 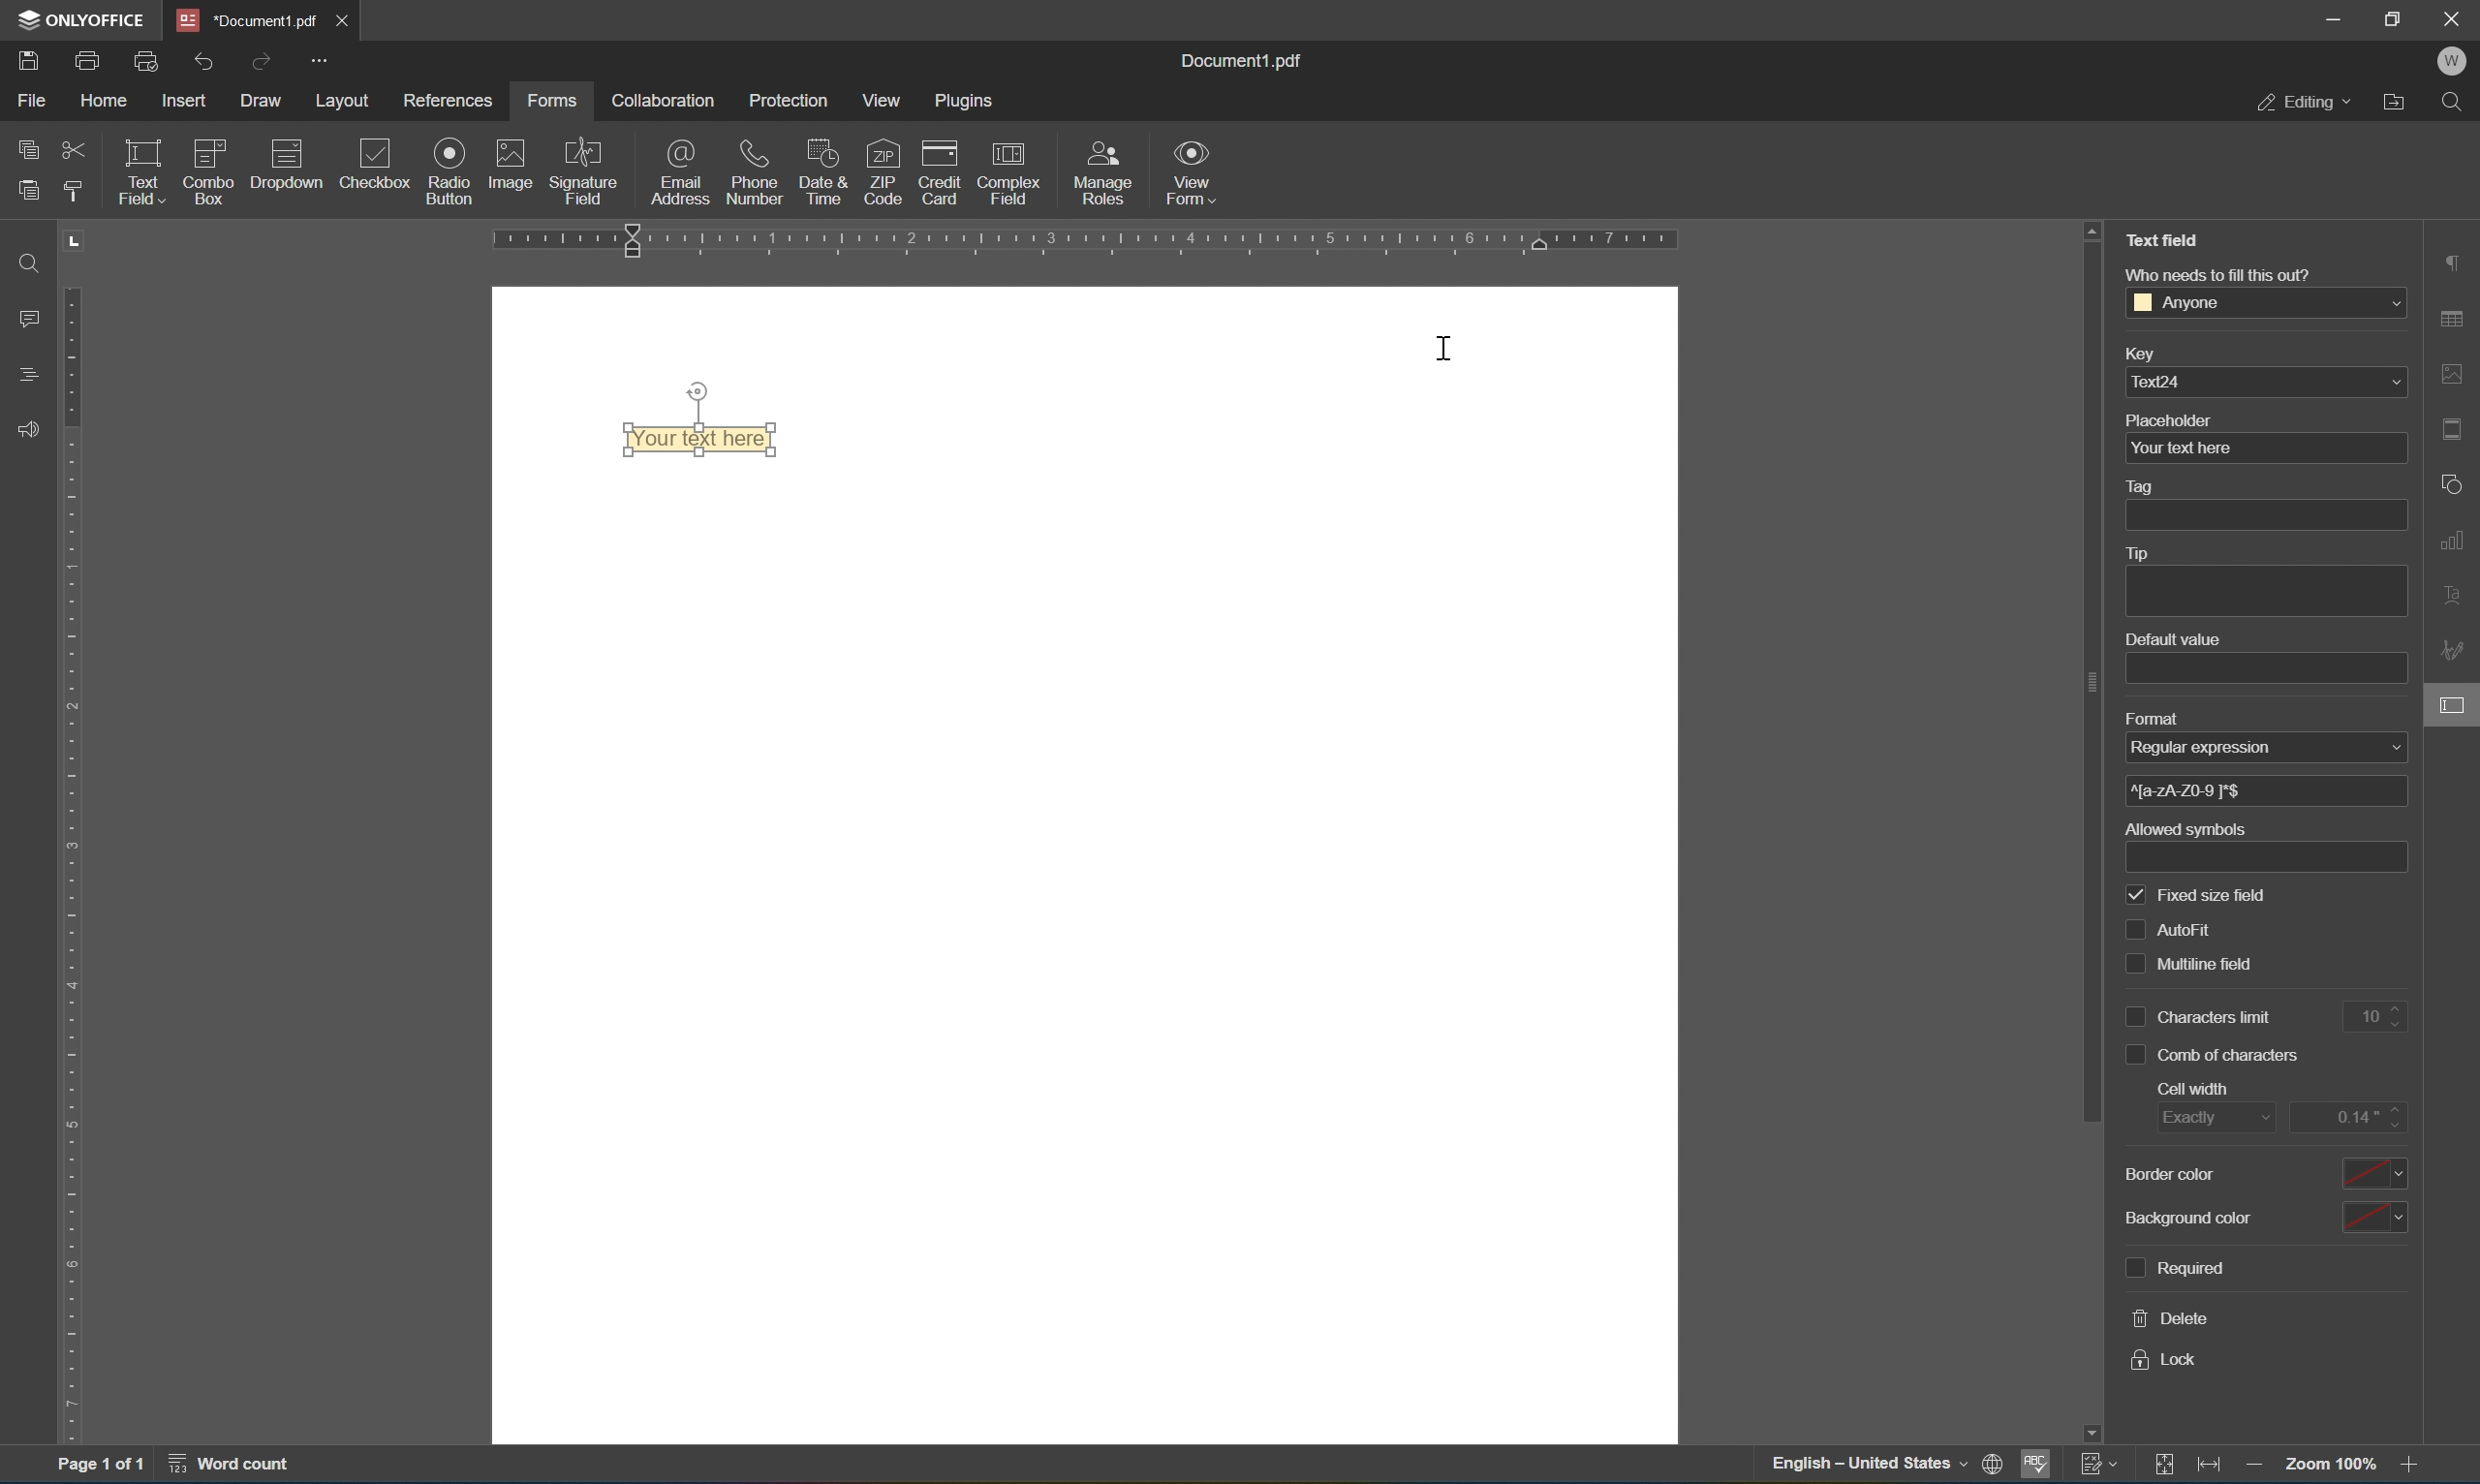 What do you see at coordinates (28, 431) in the screenshot?
I see `feedback and support` at bounding box center [28, 431].